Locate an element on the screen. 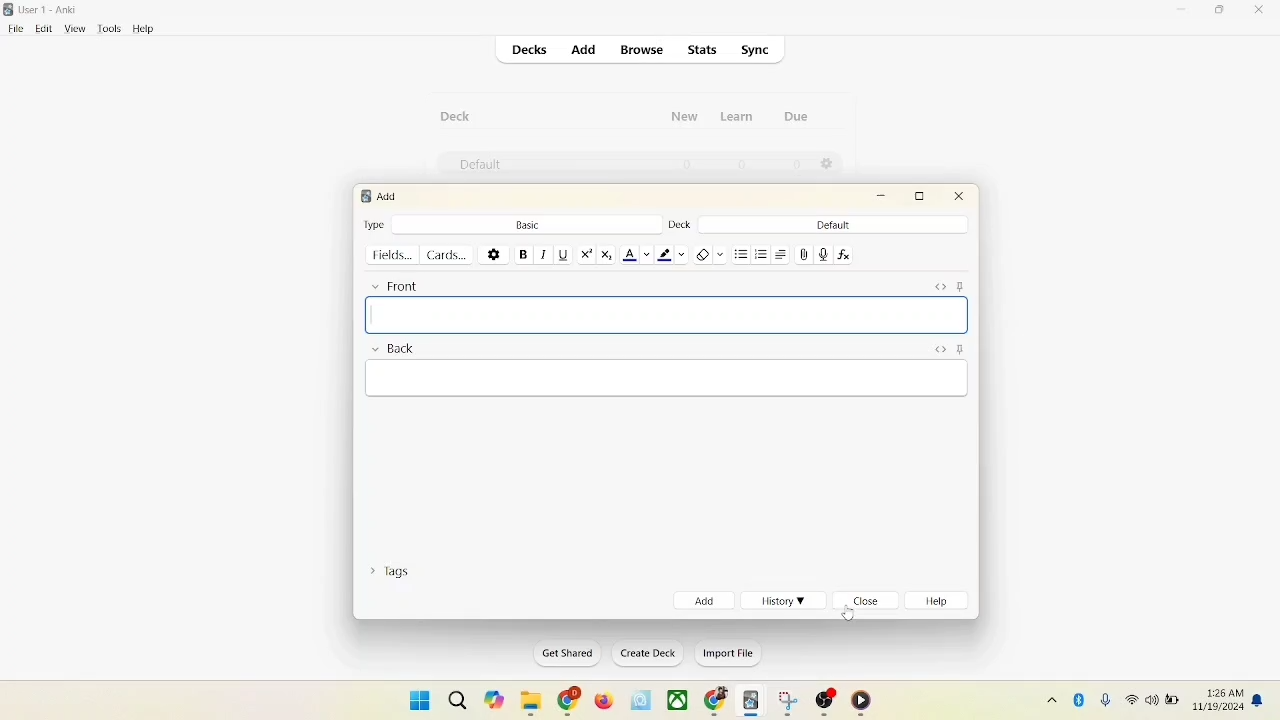  front is located at coordinates (392, 285).